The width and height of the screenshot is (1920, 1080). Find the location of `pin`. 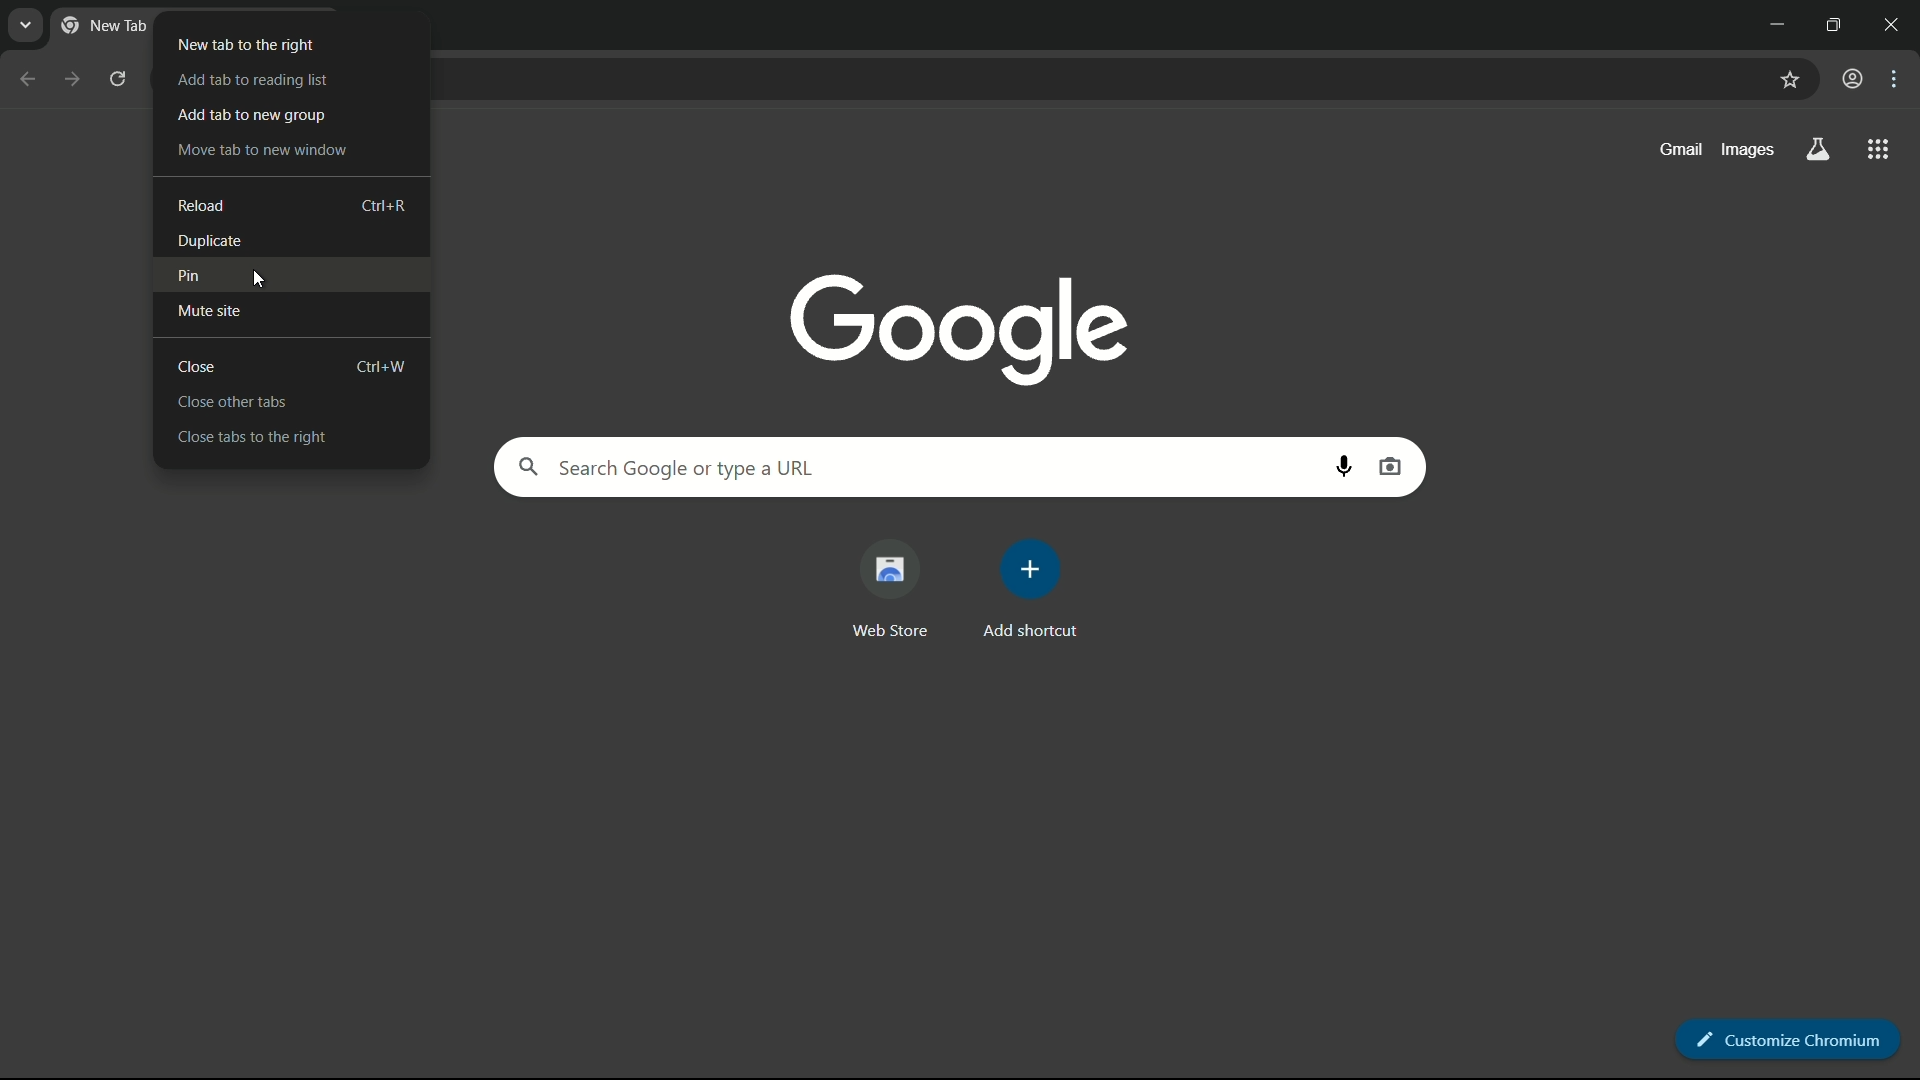

pin is located at coordinates (189, 274).